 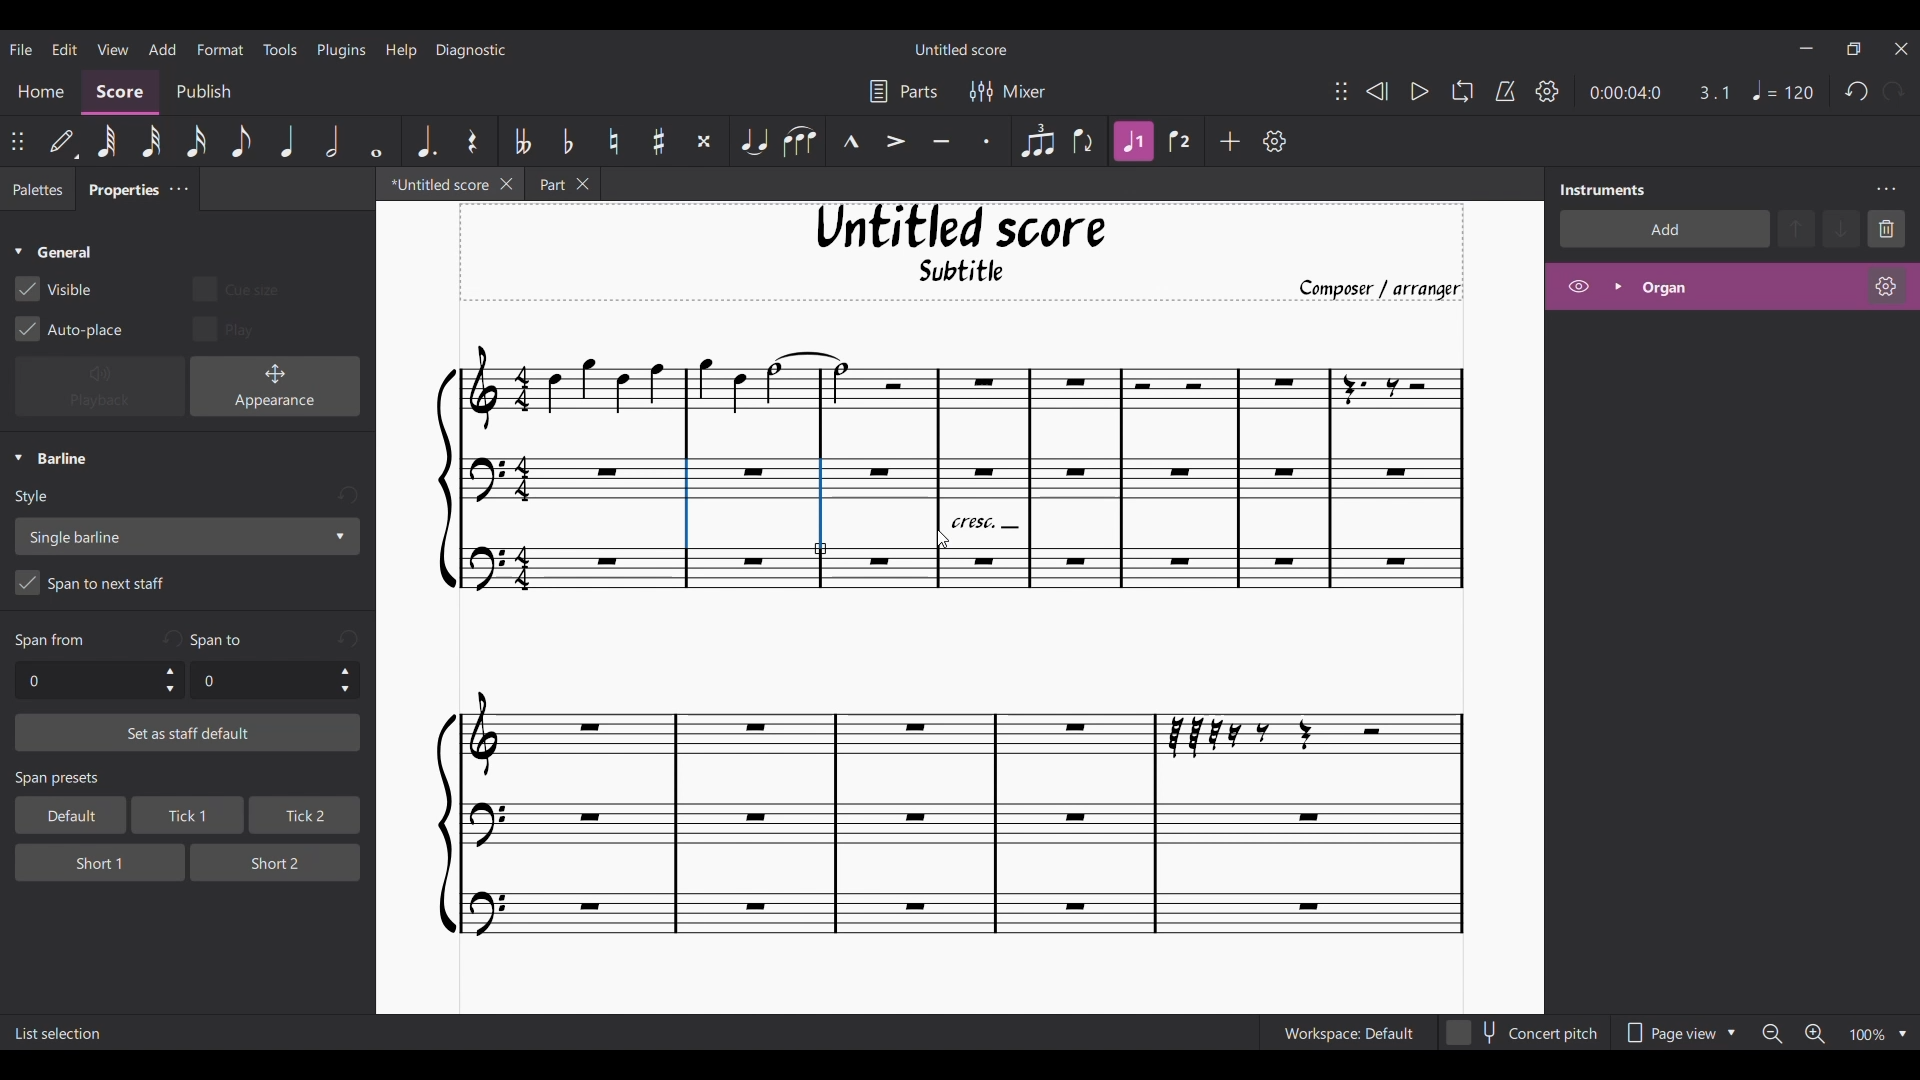 What do you see at coordinates (1866, 1036) in the screenshot?
I see `Current zoom factor` at bounding box center [1866, 1036].